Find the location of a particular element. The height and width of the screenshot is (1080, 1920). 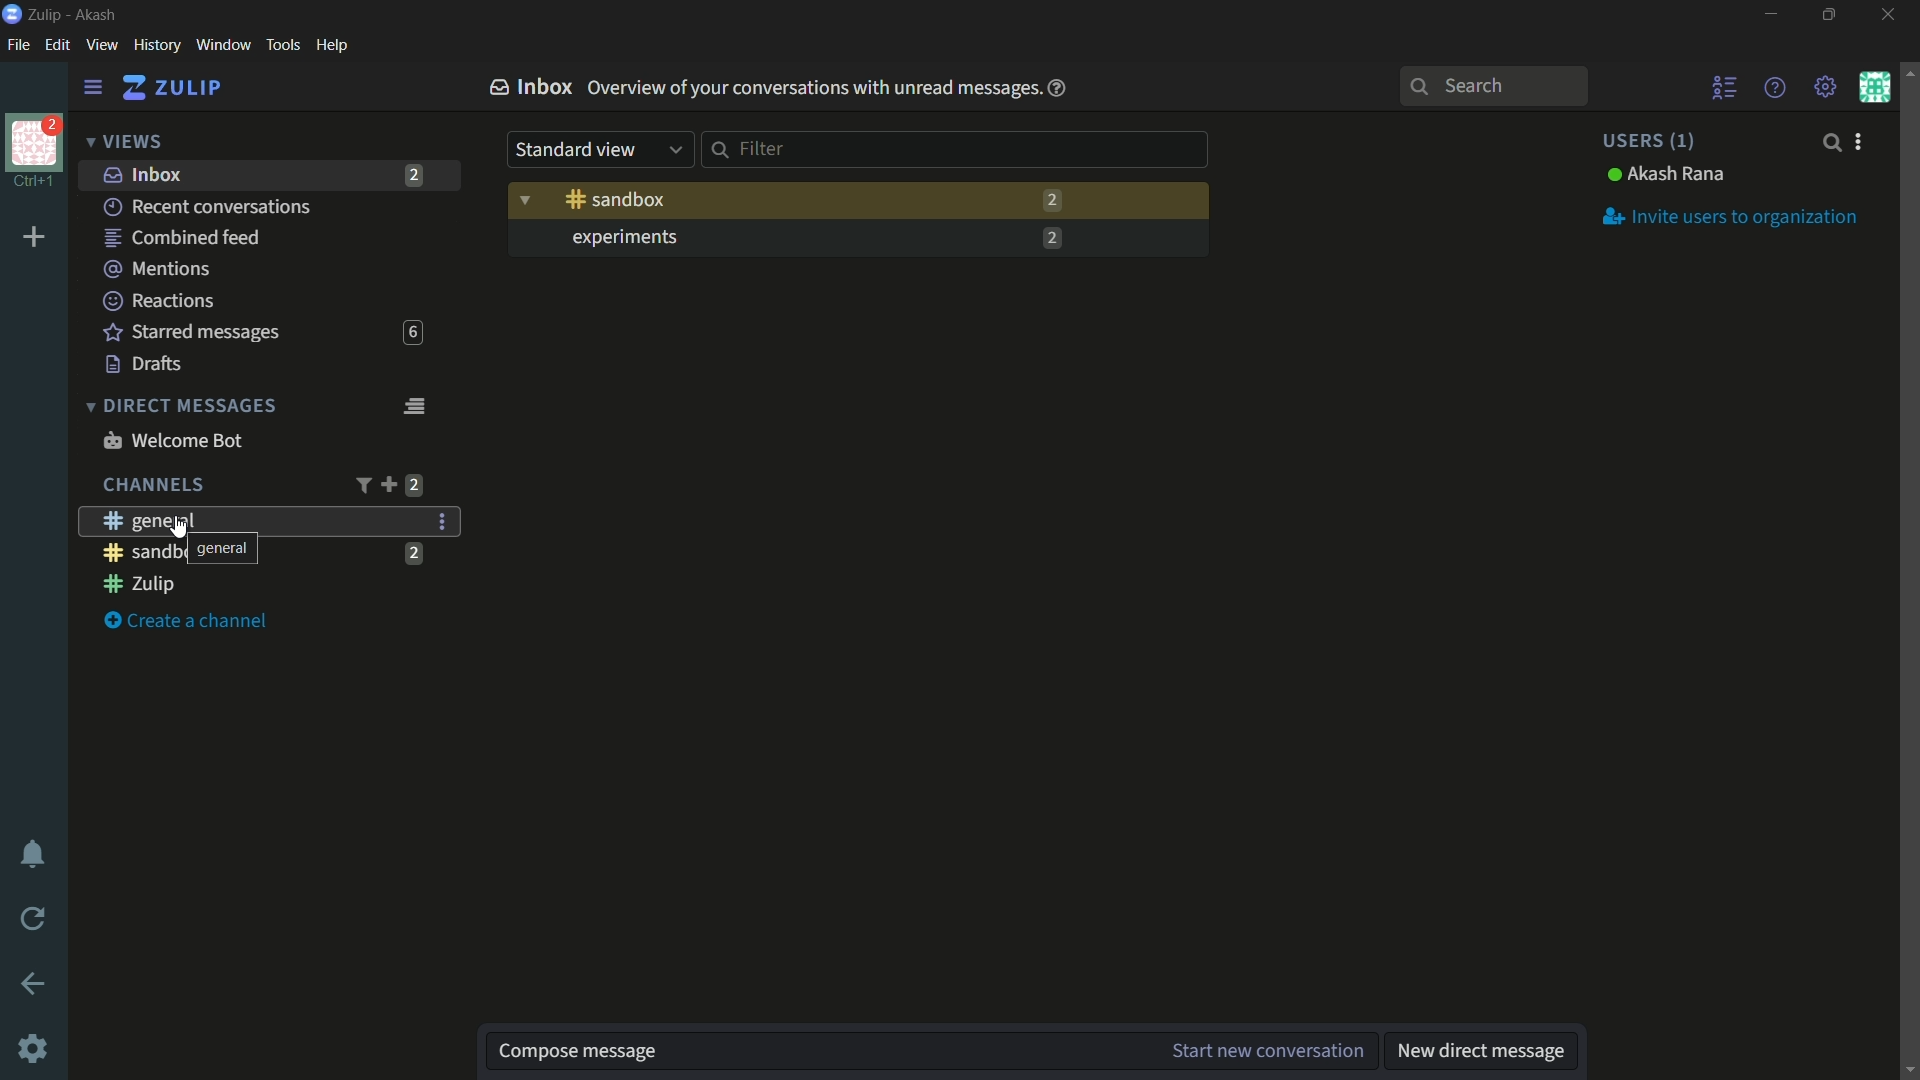

reactions is located at coordinates (158, 300).